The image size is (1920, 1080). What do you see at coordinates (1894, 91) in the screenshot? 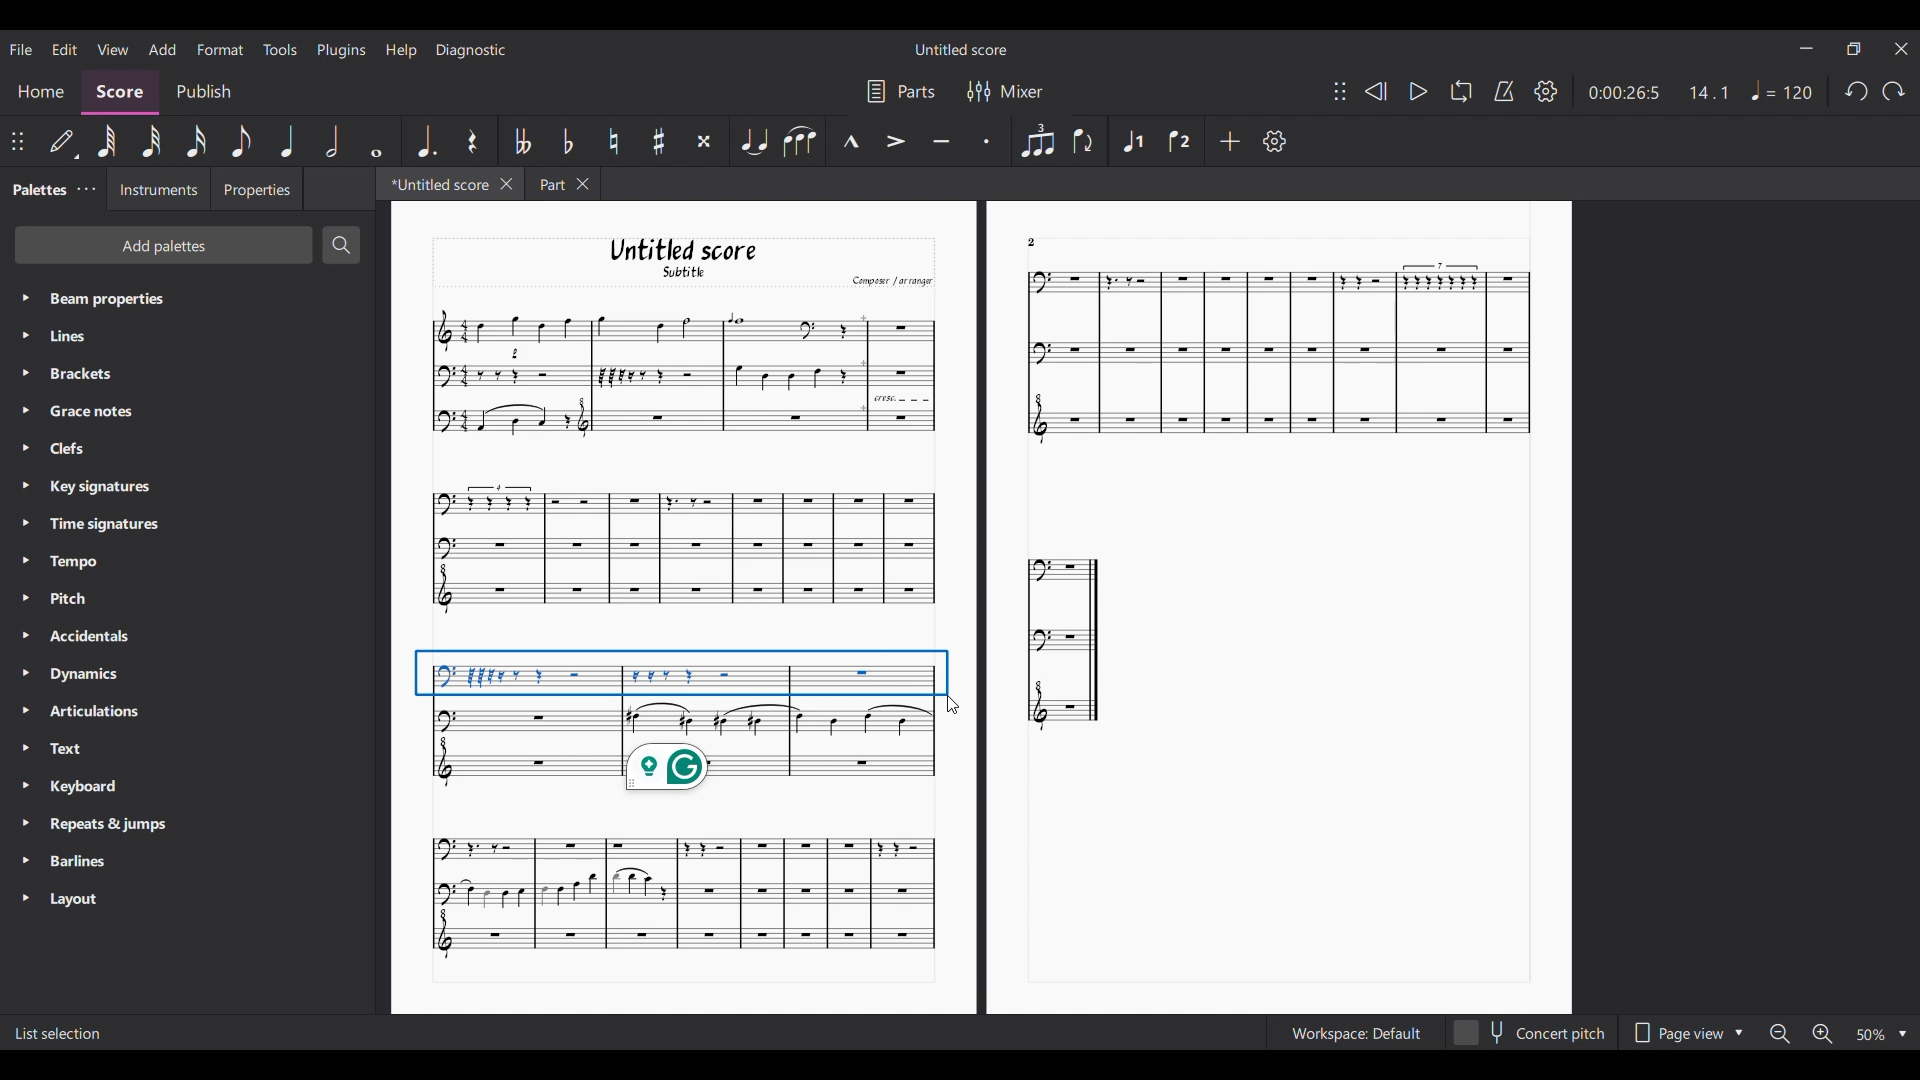
I see `Redo` at bounding box center [1894, 91].